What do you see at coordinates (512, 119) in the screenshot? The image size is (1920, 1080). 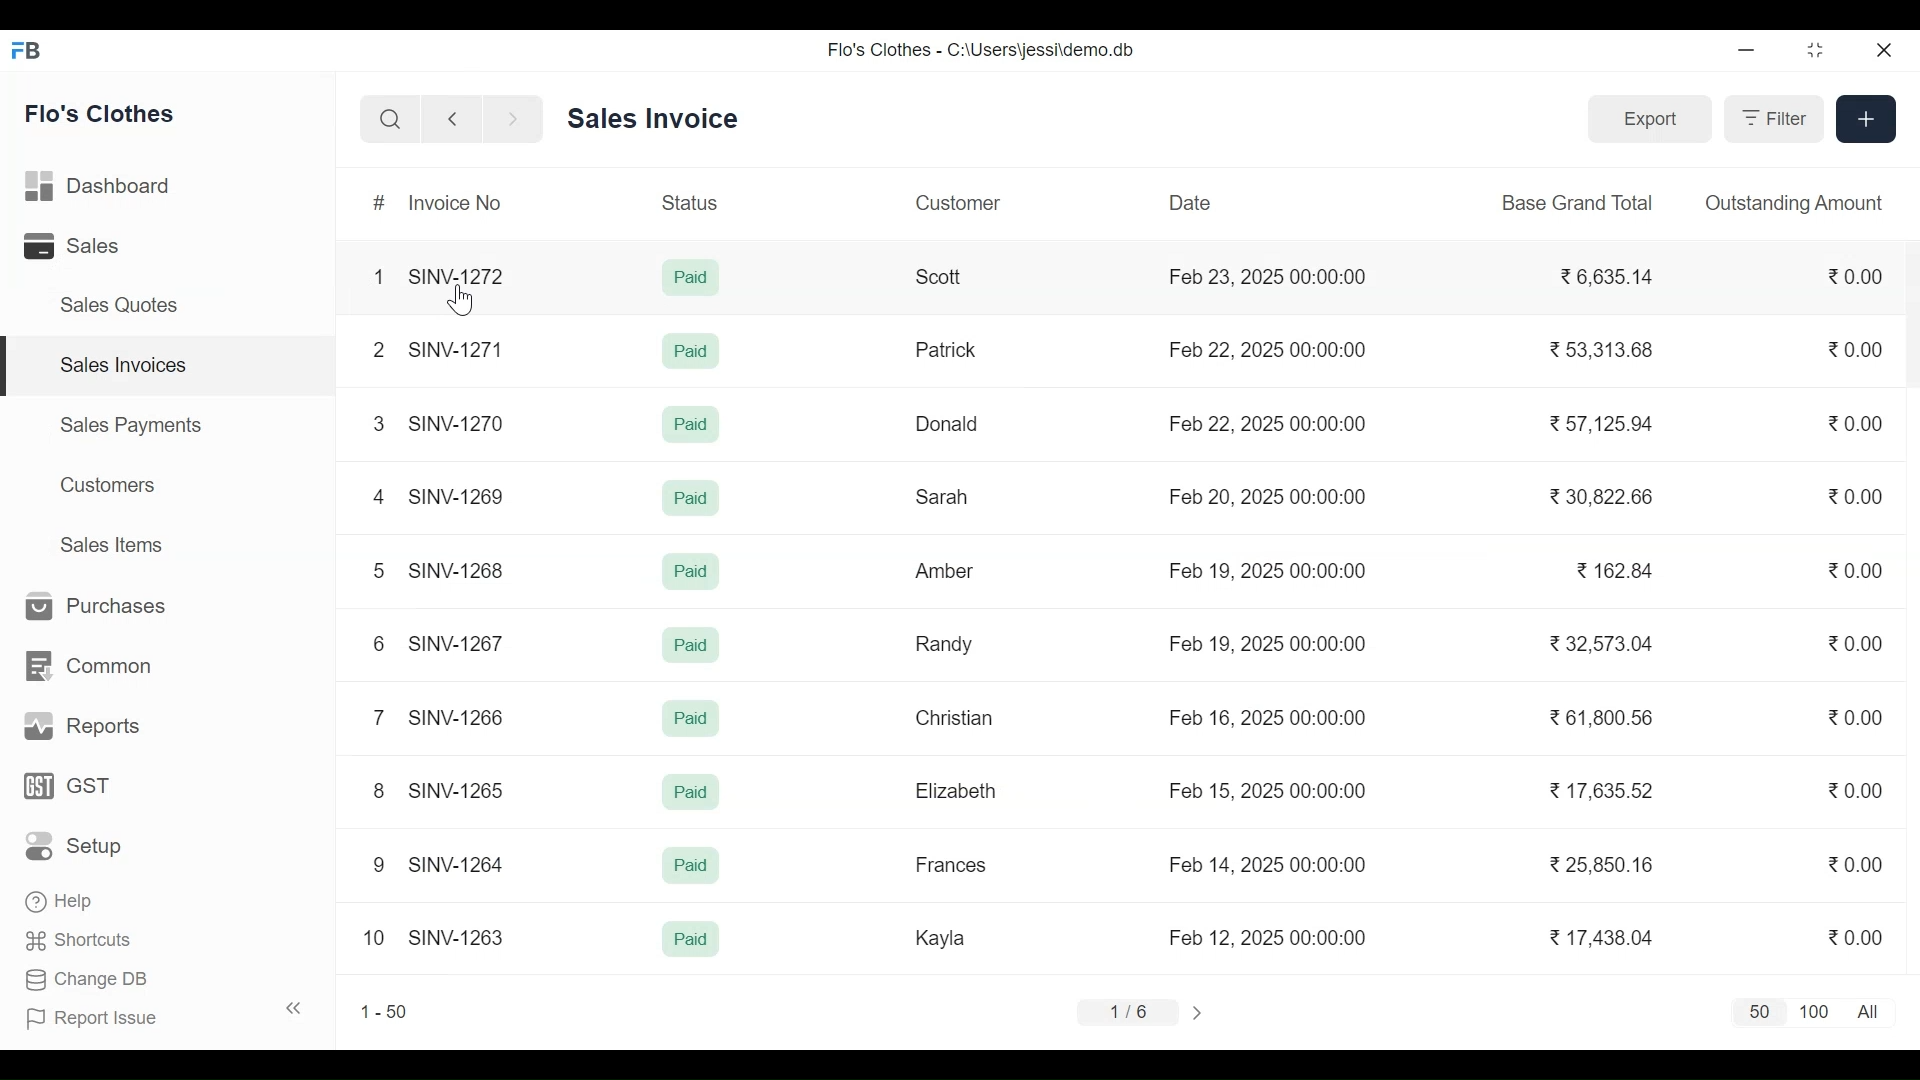 I see `Navigate Forward` at bounding box center [512, 119].